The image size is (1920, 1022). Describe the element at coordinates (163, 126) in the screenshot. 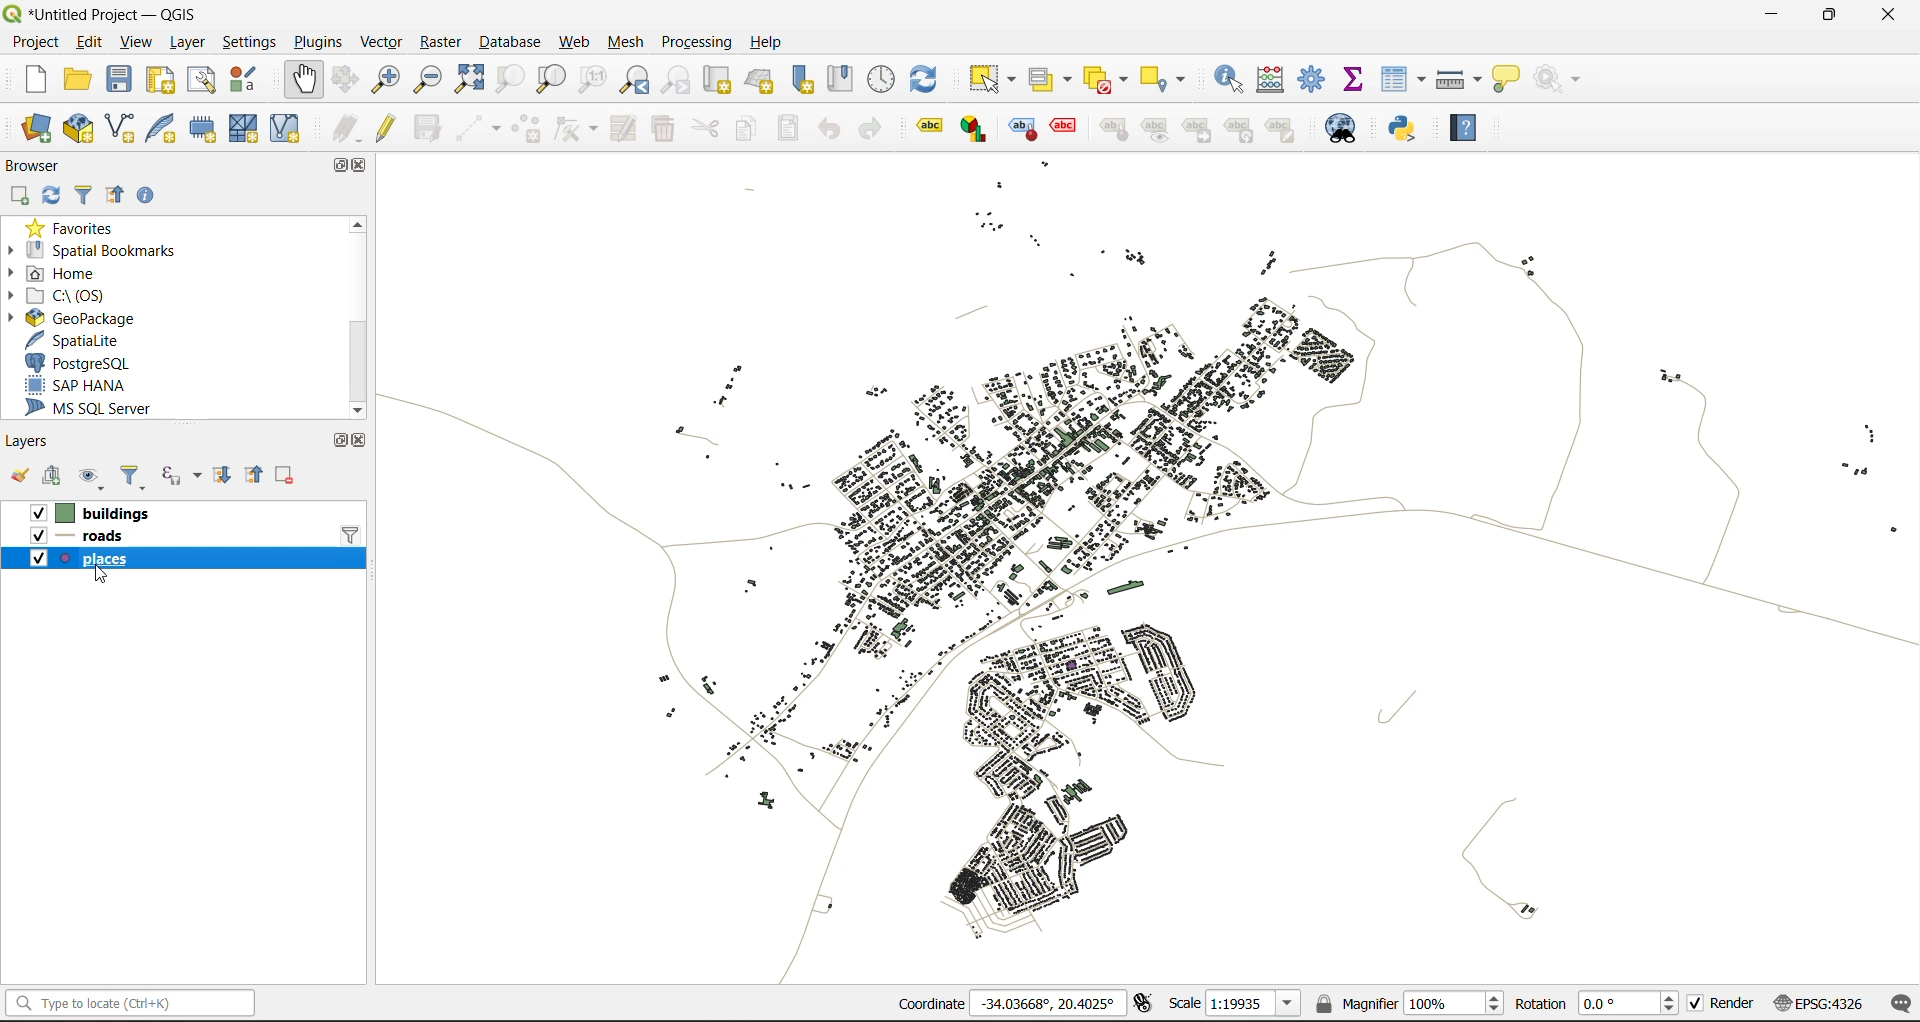

I see `new spatialite` at that location.